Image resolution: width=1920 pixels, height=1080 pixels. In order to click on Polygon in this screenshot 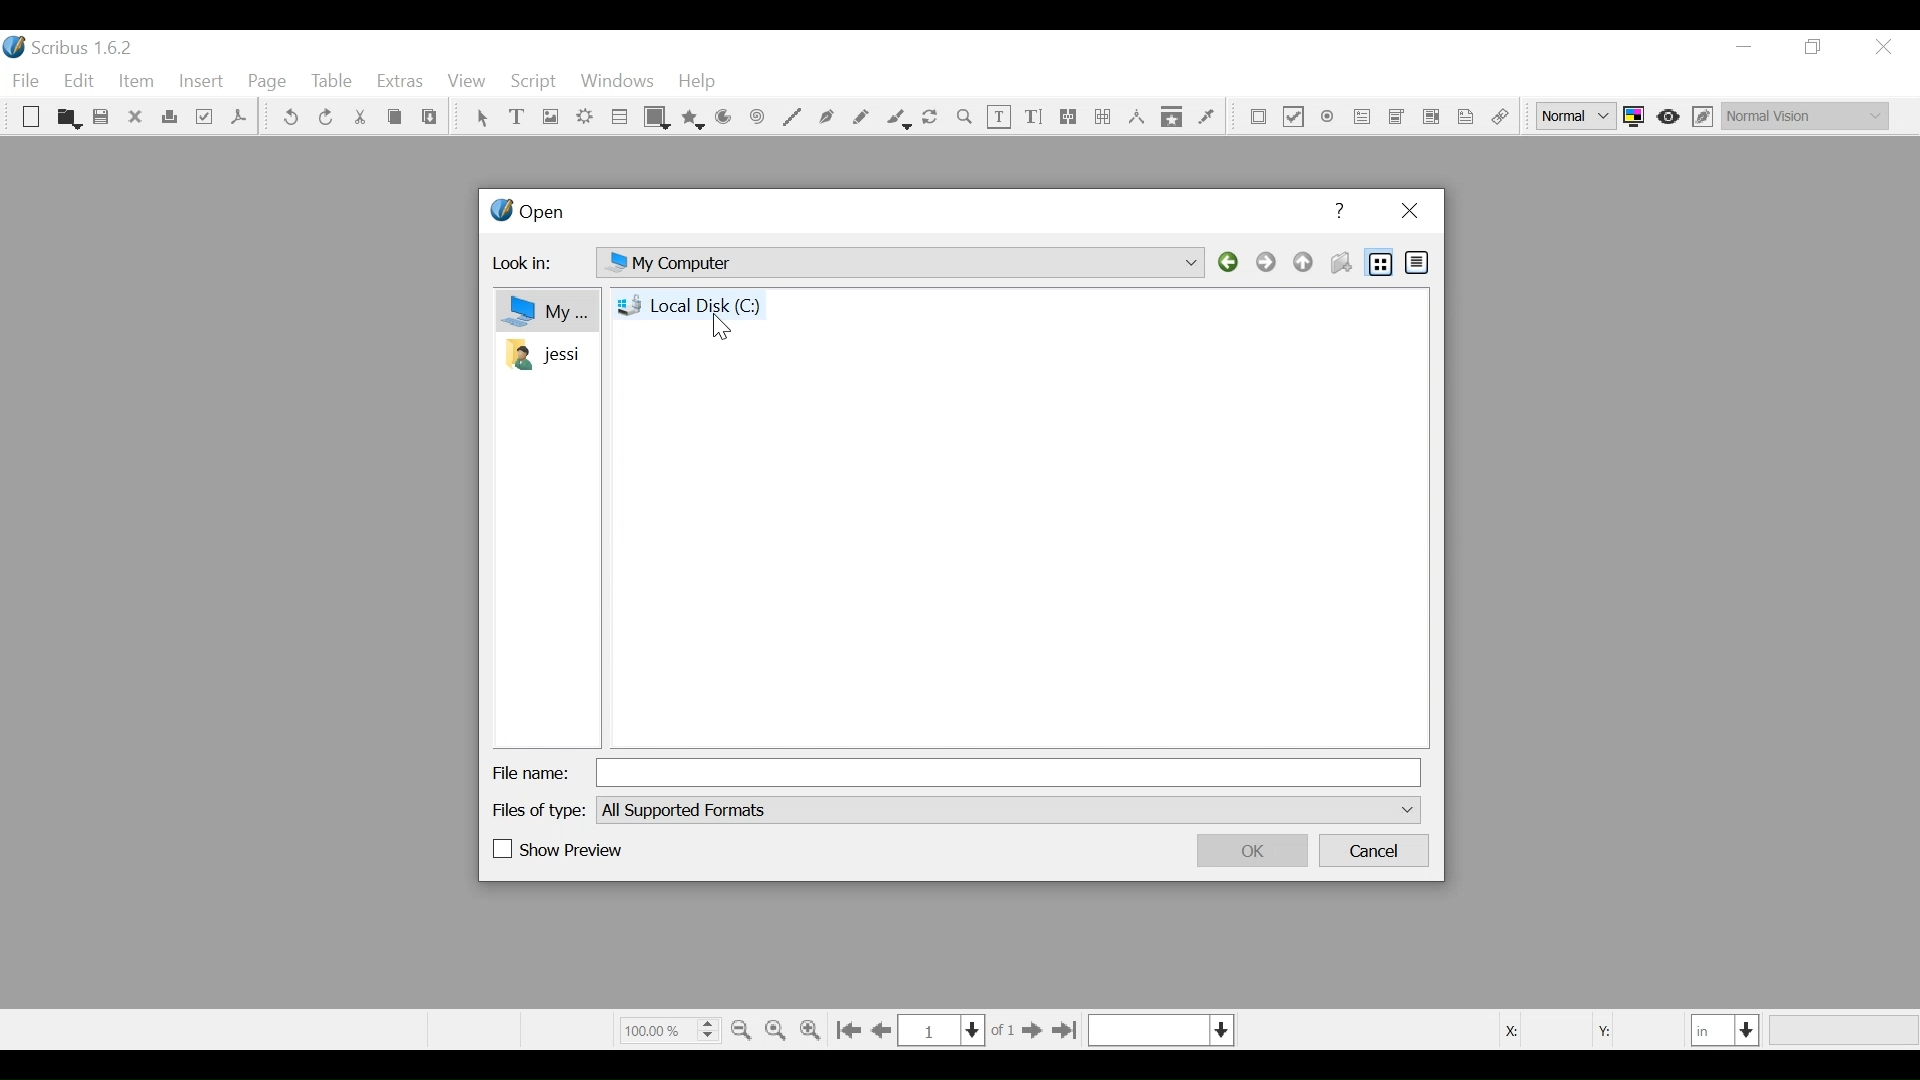, I will do `click(694, 118)`.